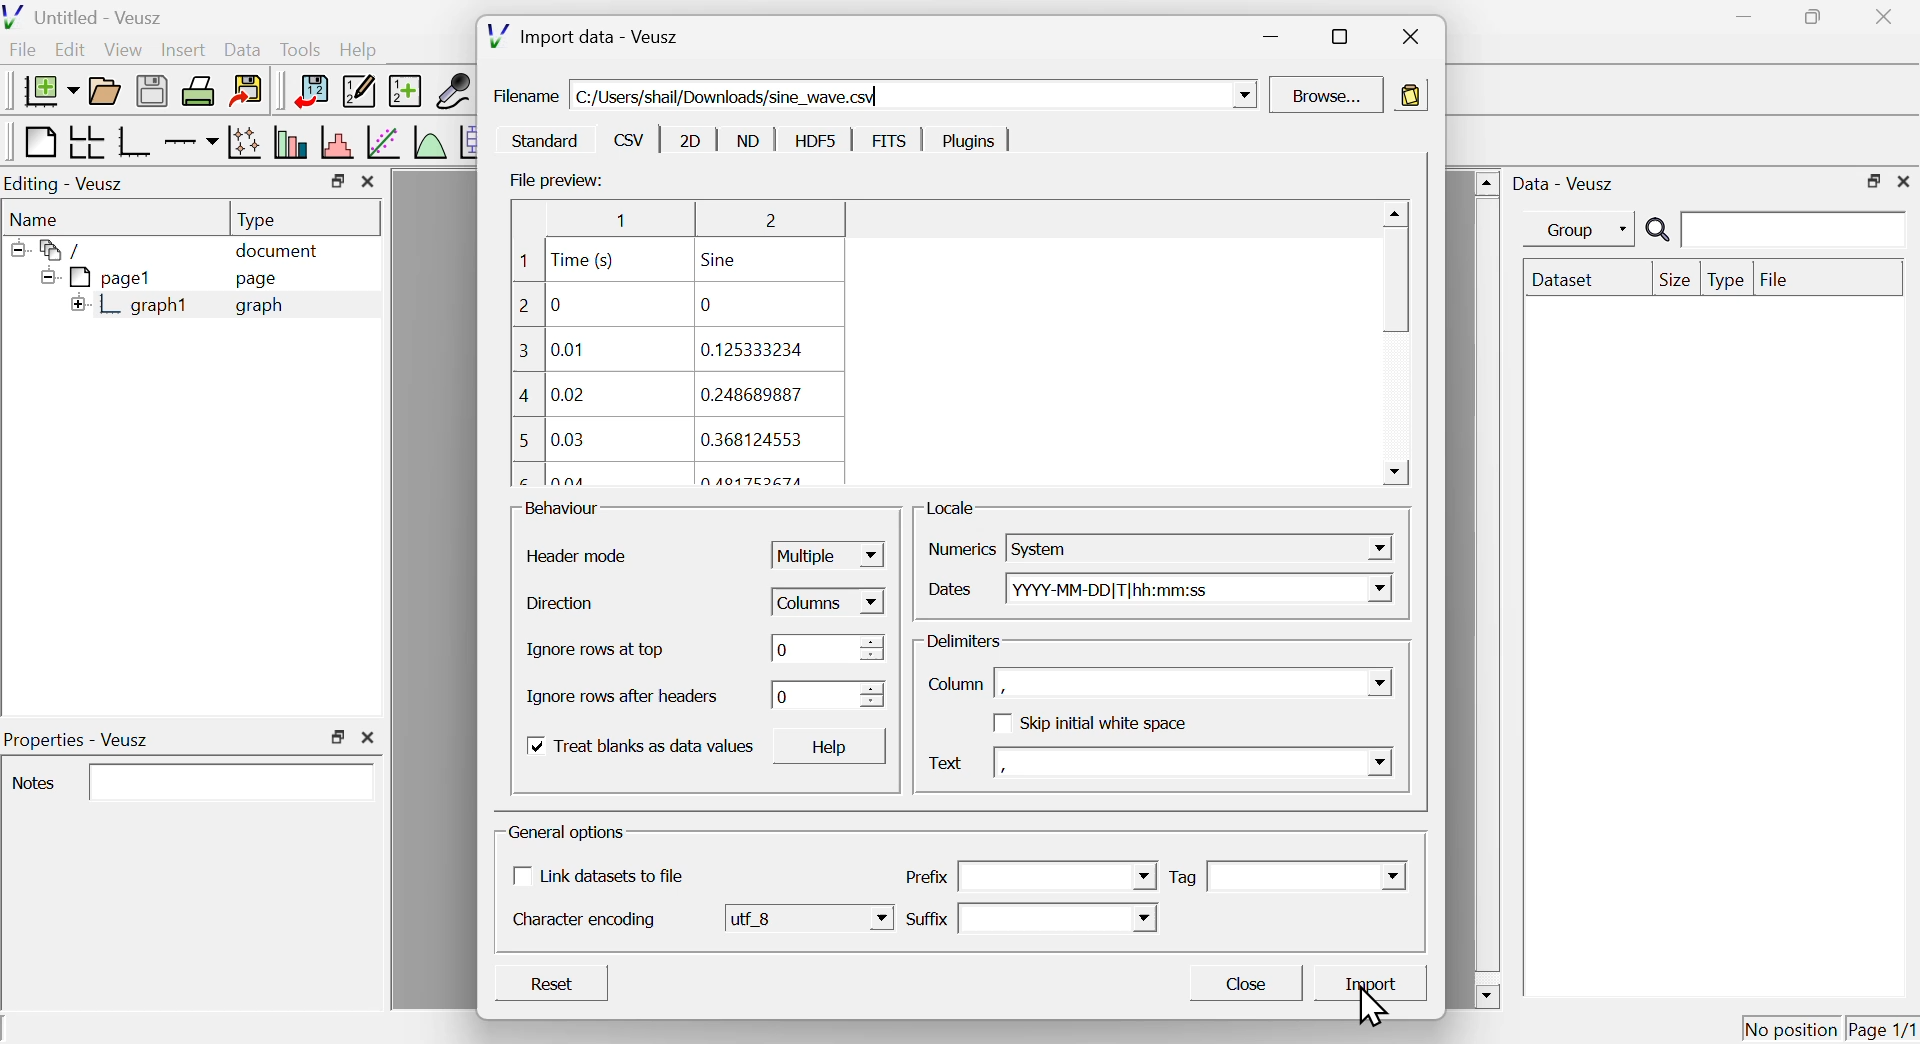  I want to click on text box, so click(1060, 917).